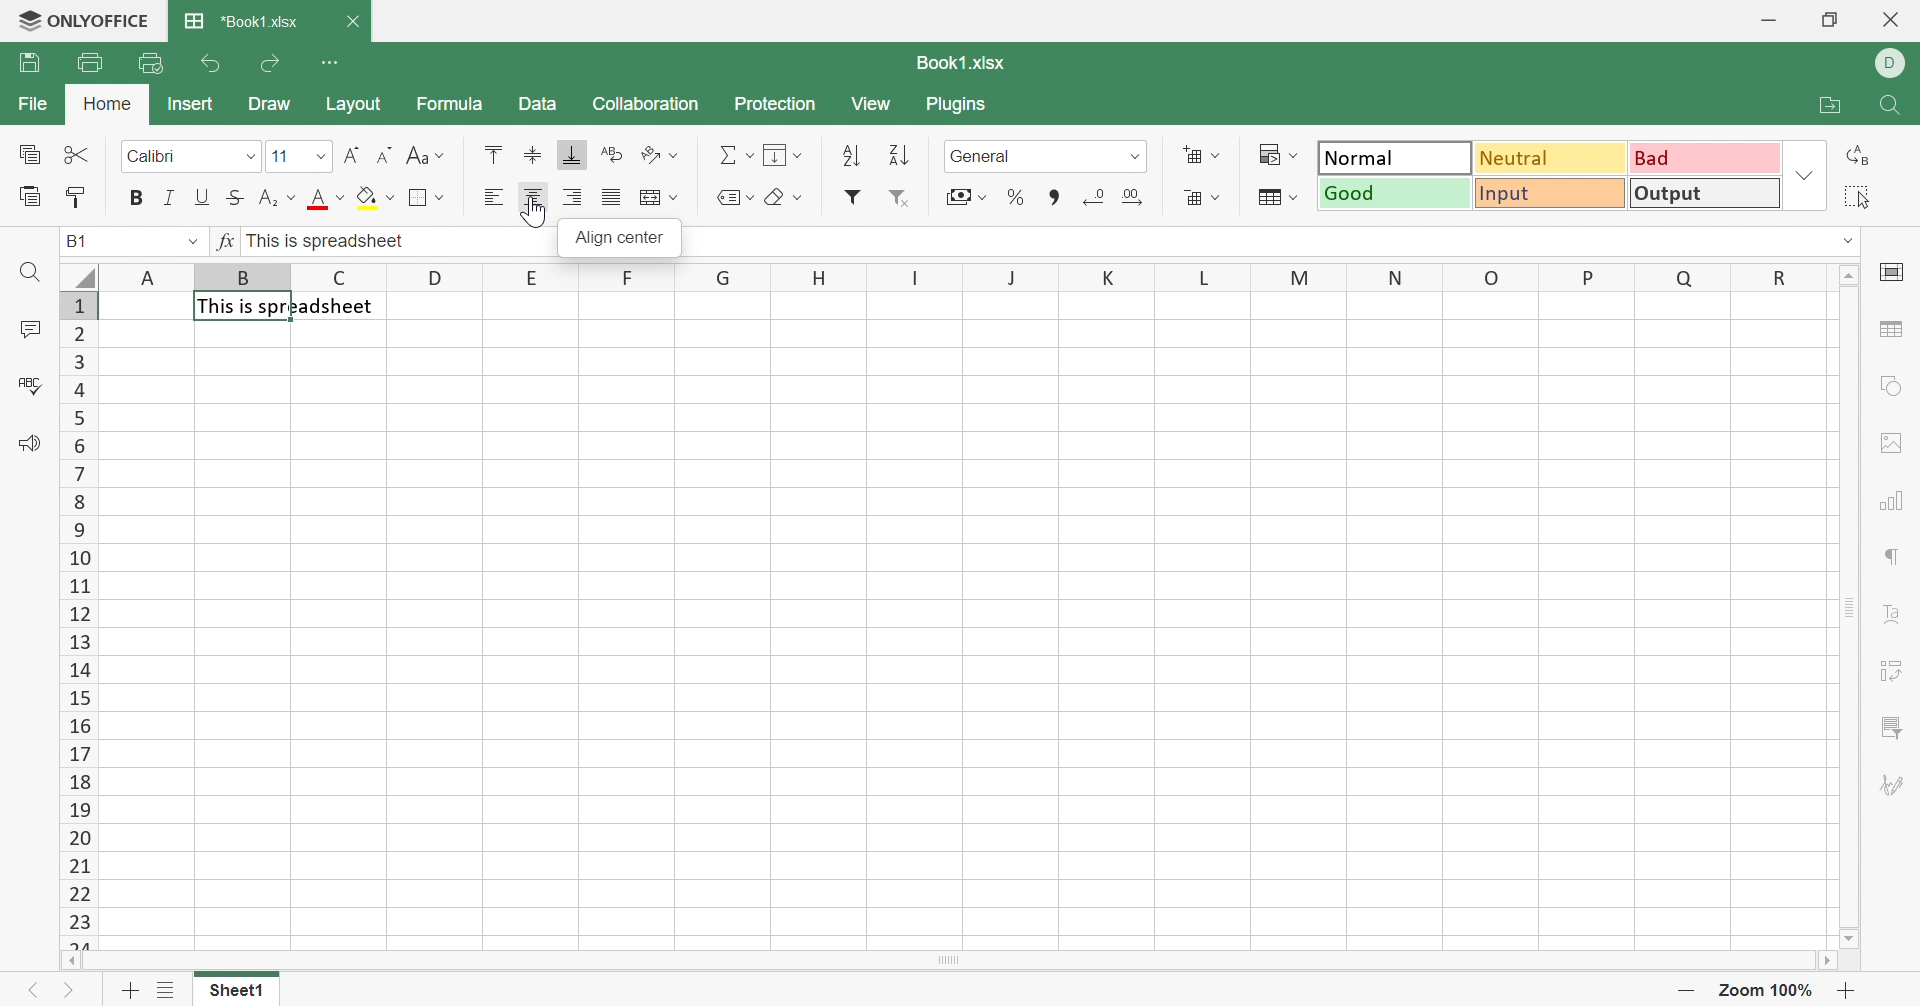  I want to click on Drop Down, so click(442, 155).